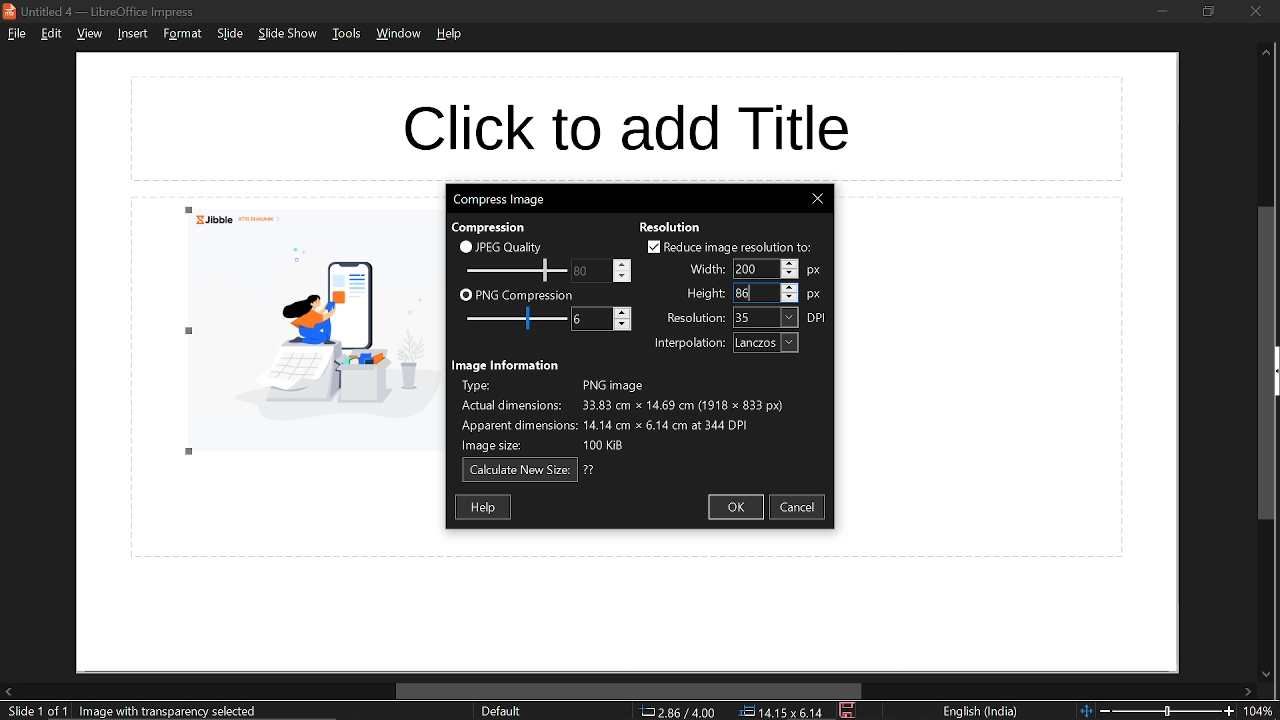 The image size is (1280, 720). What do you see at coordinates (800, 507) in the screenshot?
I see `cancel` at bounding box center [800, 507].